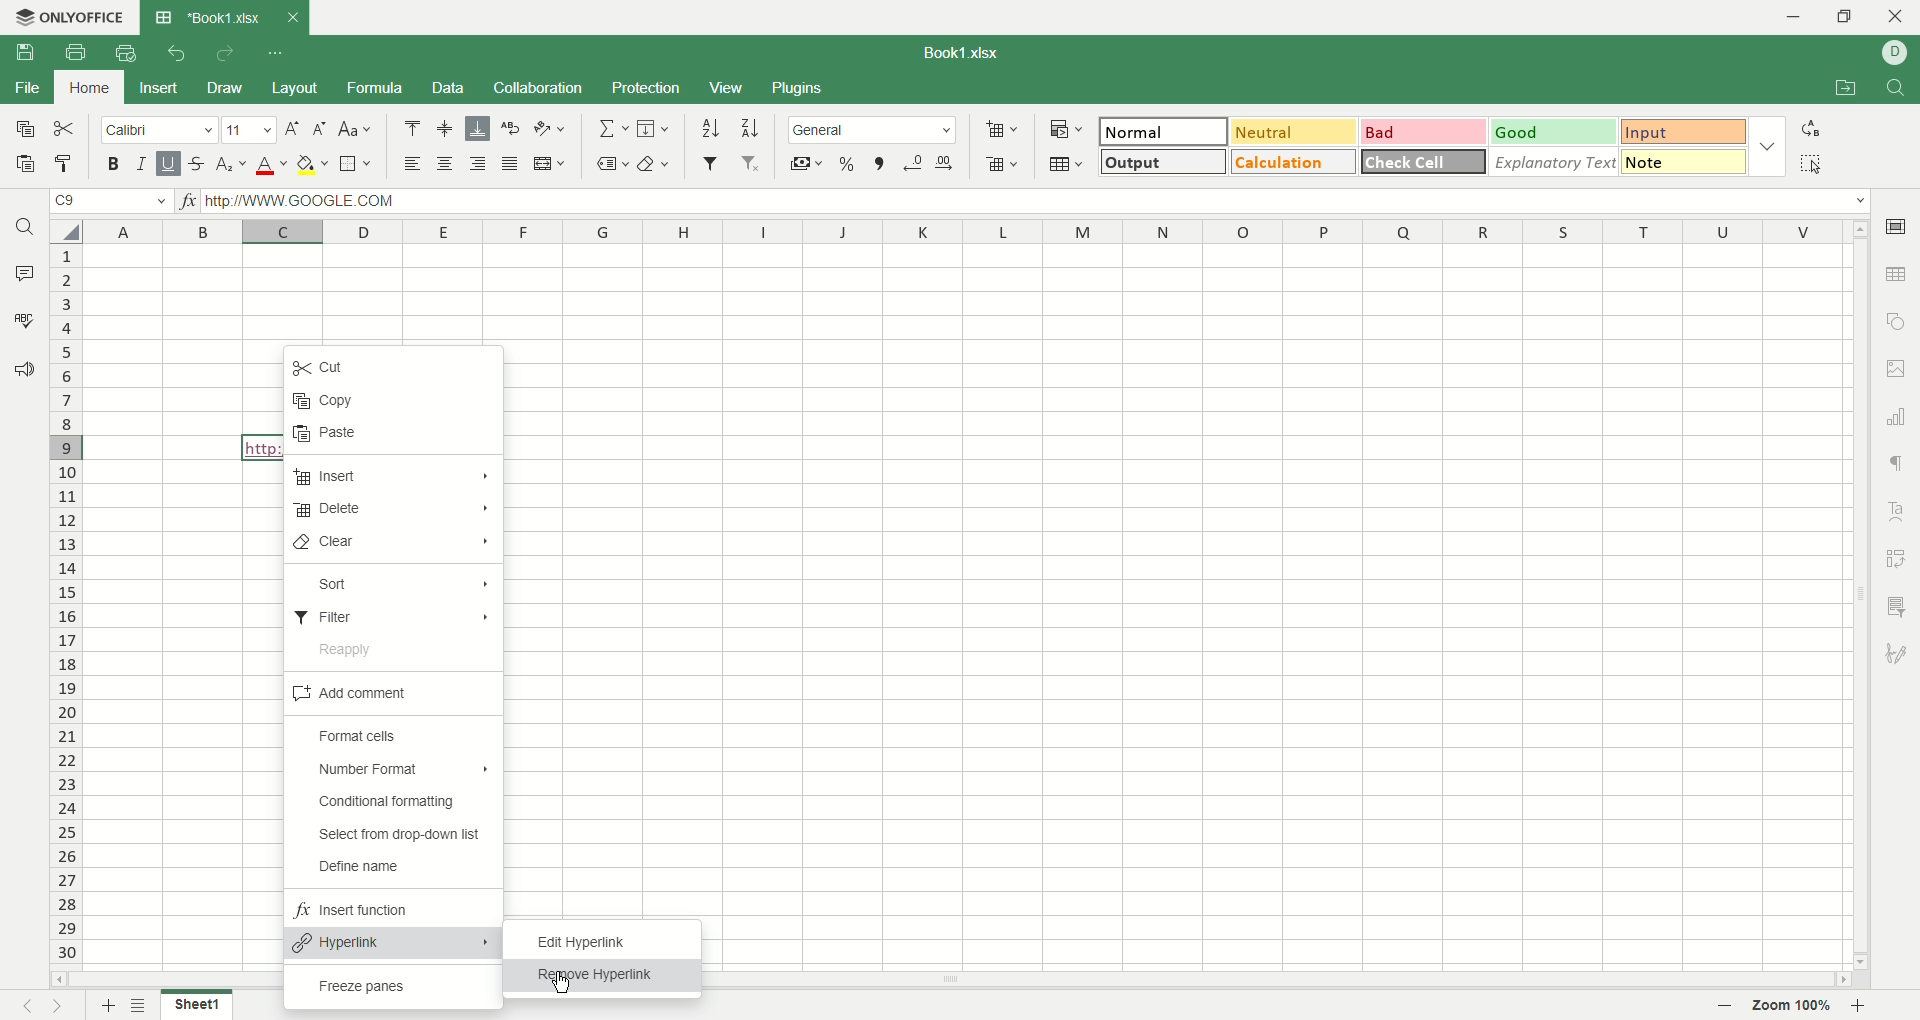 This screenshot has height=1020, width=1920. I want to click on clear, so click(655, 166).